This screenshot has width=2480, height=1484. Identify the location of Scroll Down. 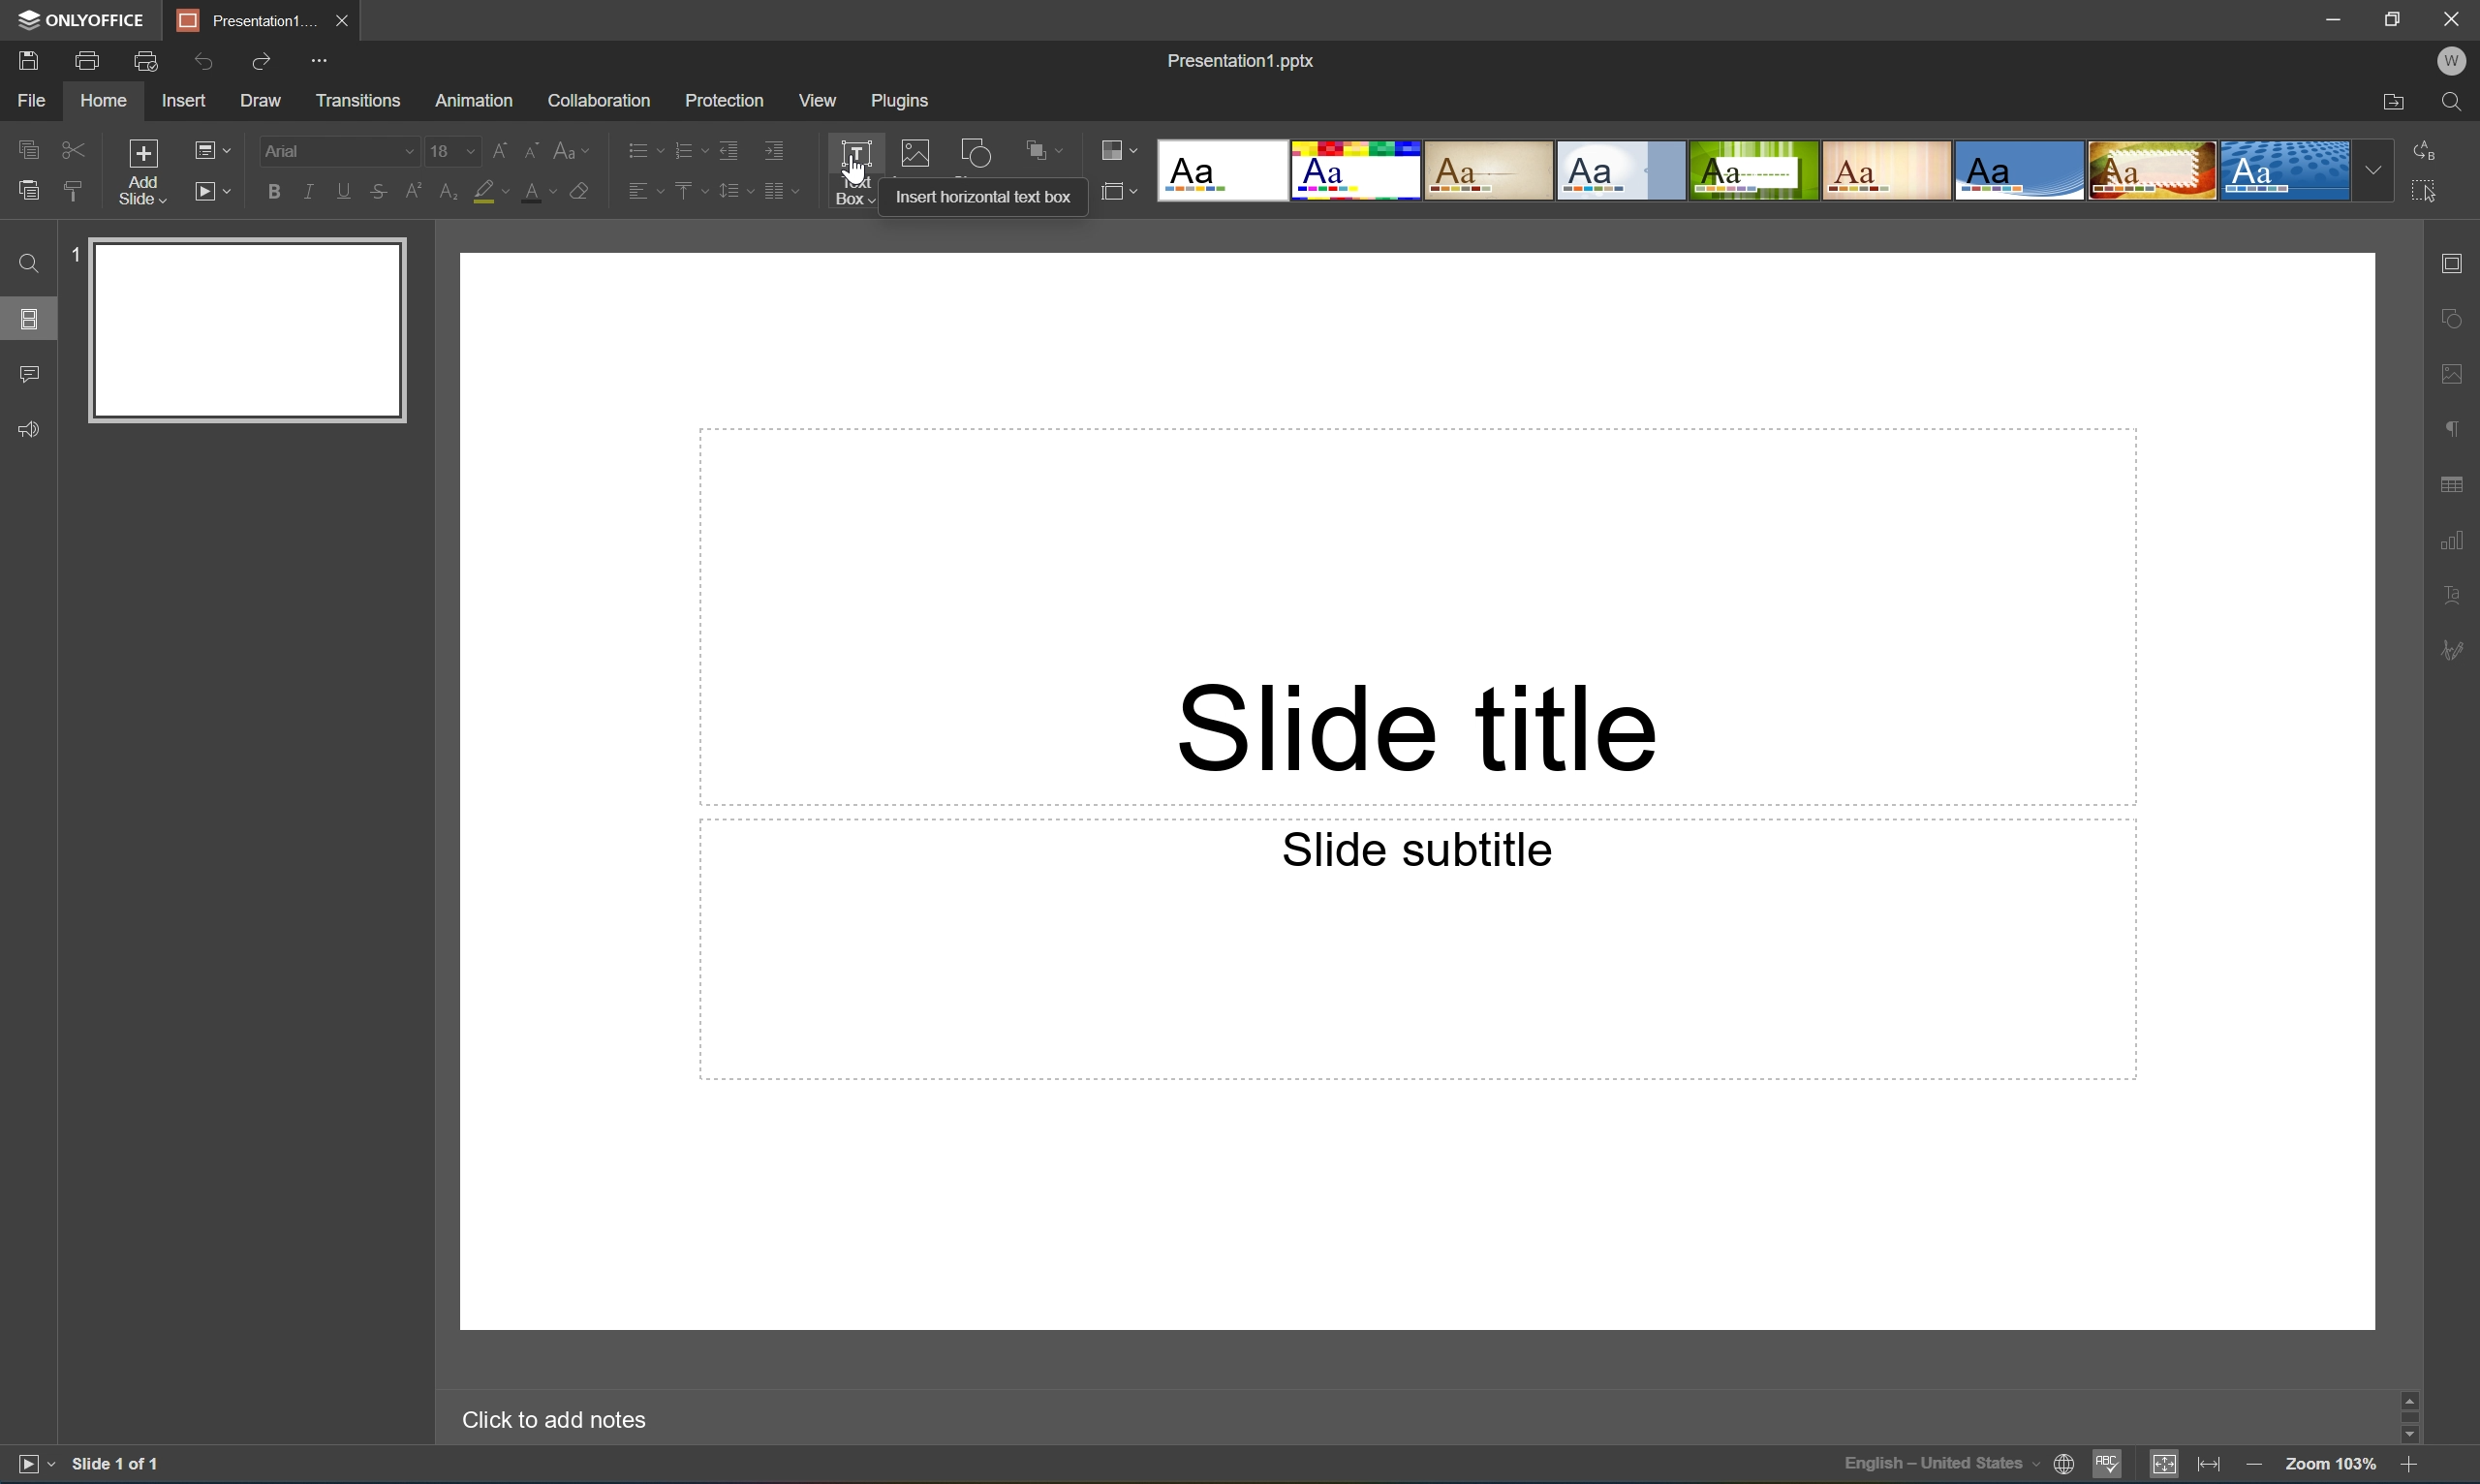
(2407, 1435).